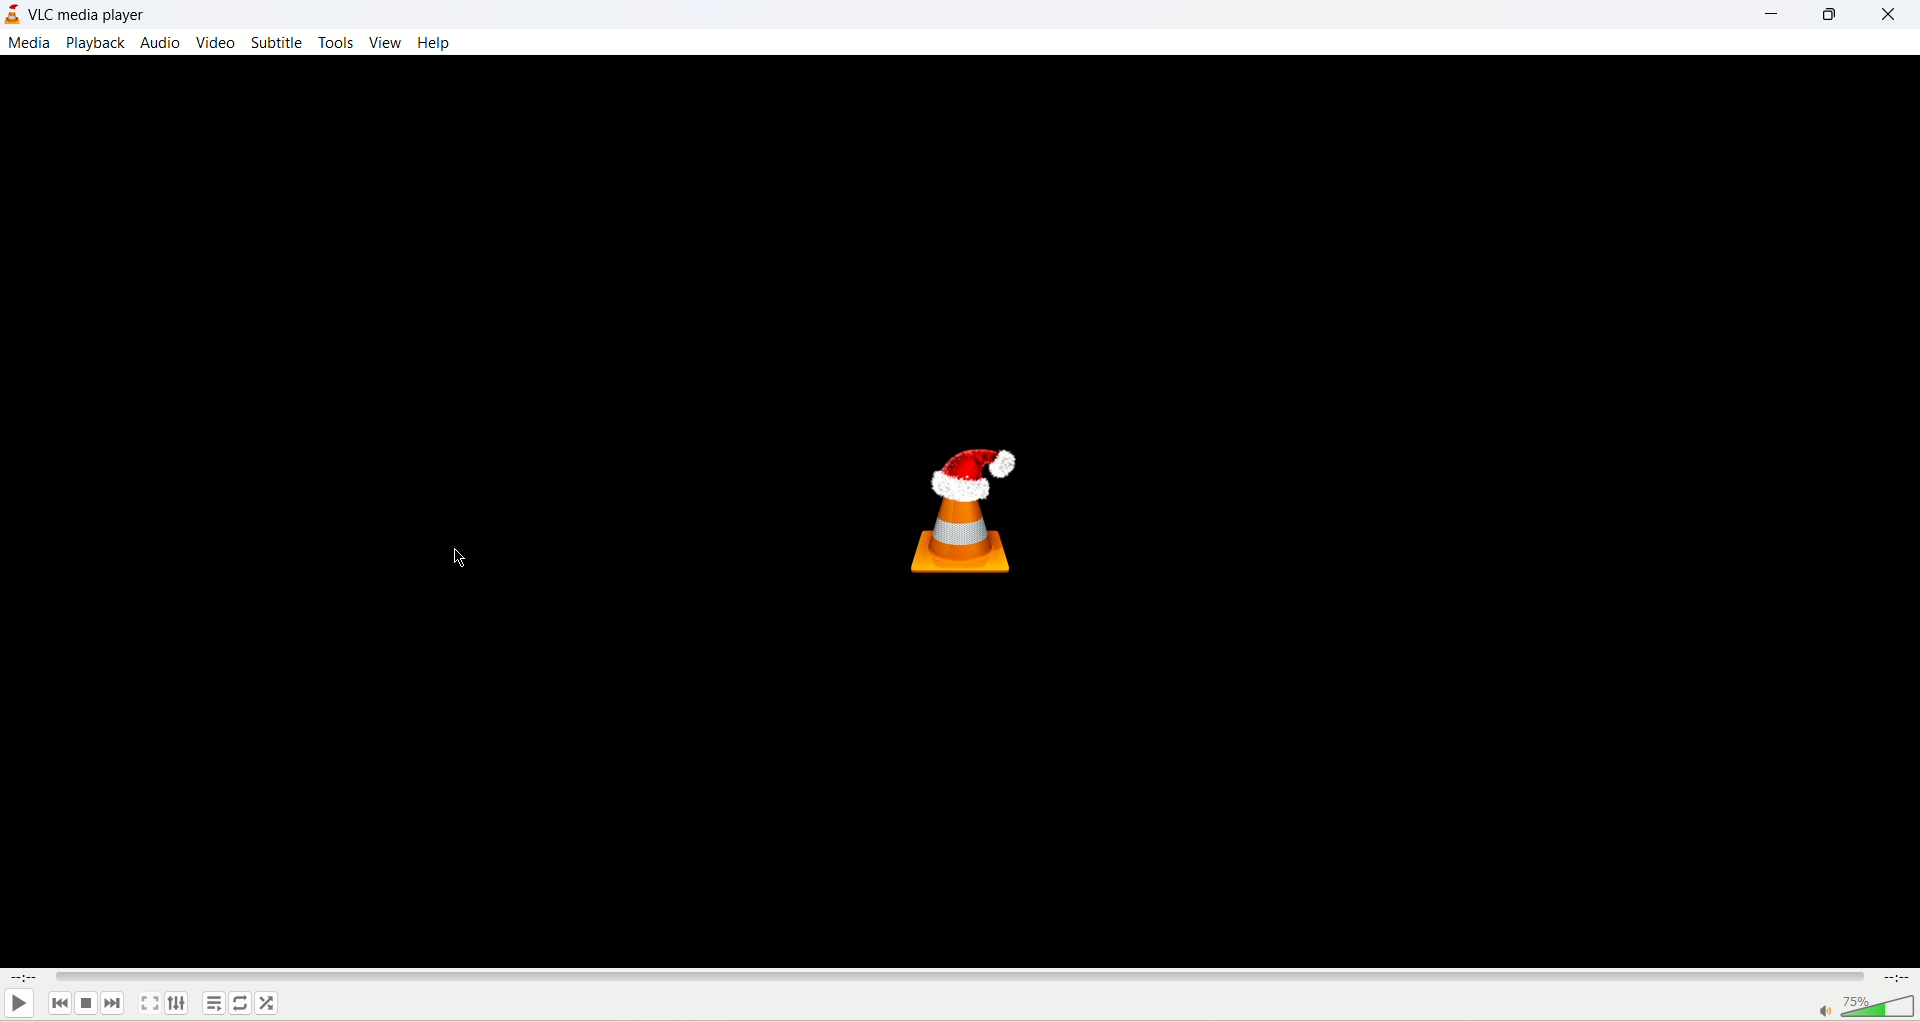  Describe the element at coordinates (214, 1003) in the screenshot. I see `playlist` at that location.